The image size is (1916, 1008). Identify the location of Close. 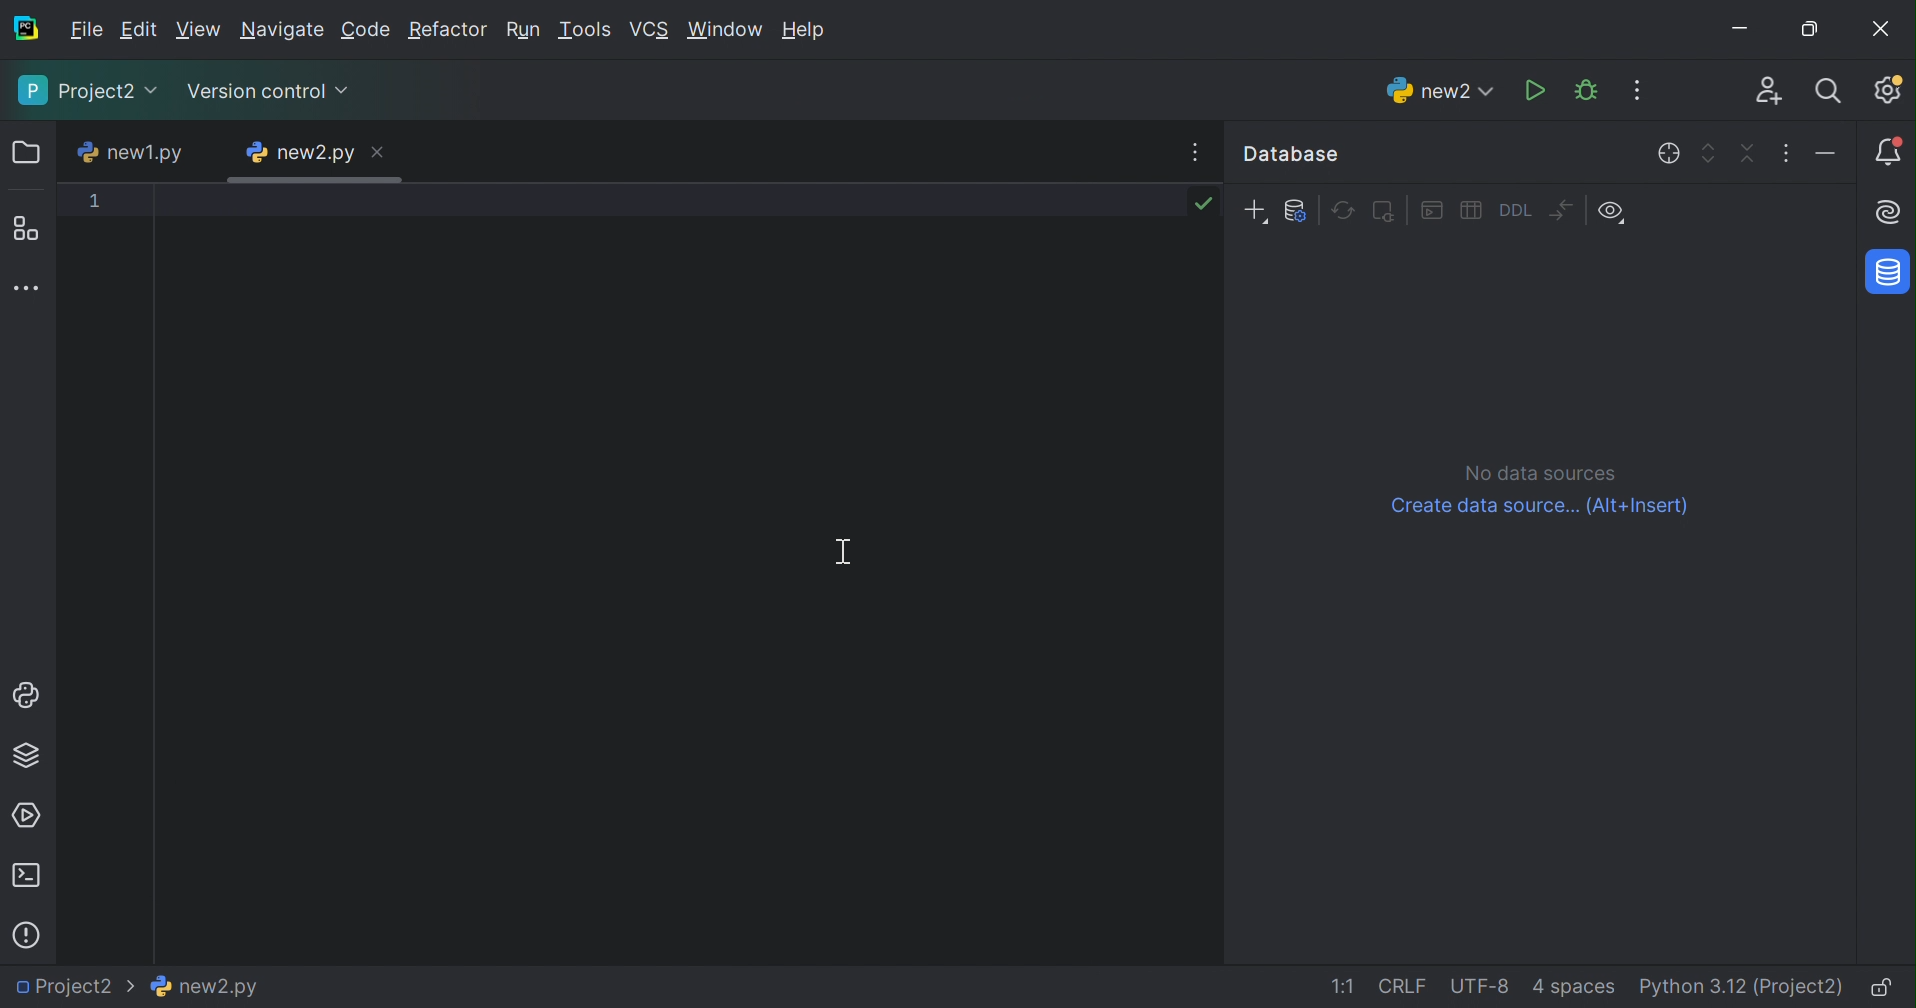
(1884, 30).